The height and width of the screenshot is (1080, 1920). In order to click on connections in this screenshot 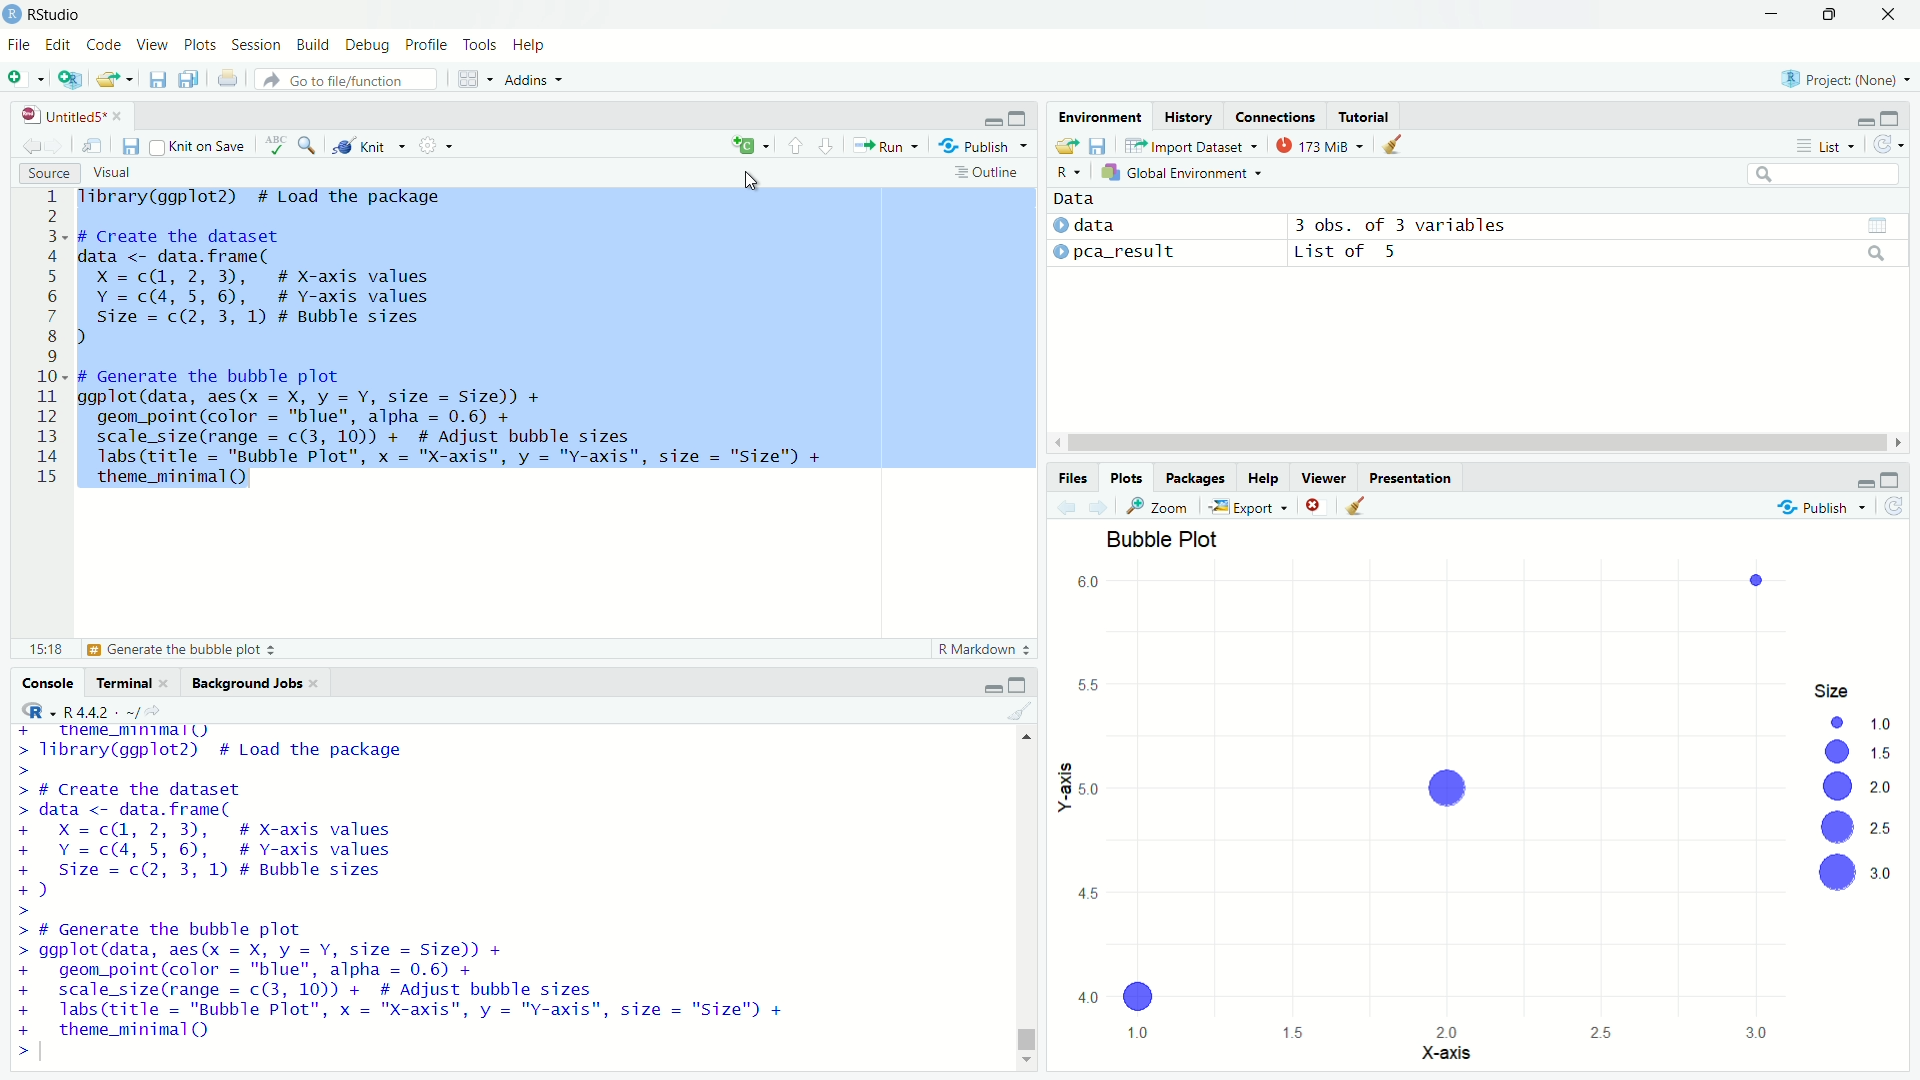, I will do `click(1275, 116)`.